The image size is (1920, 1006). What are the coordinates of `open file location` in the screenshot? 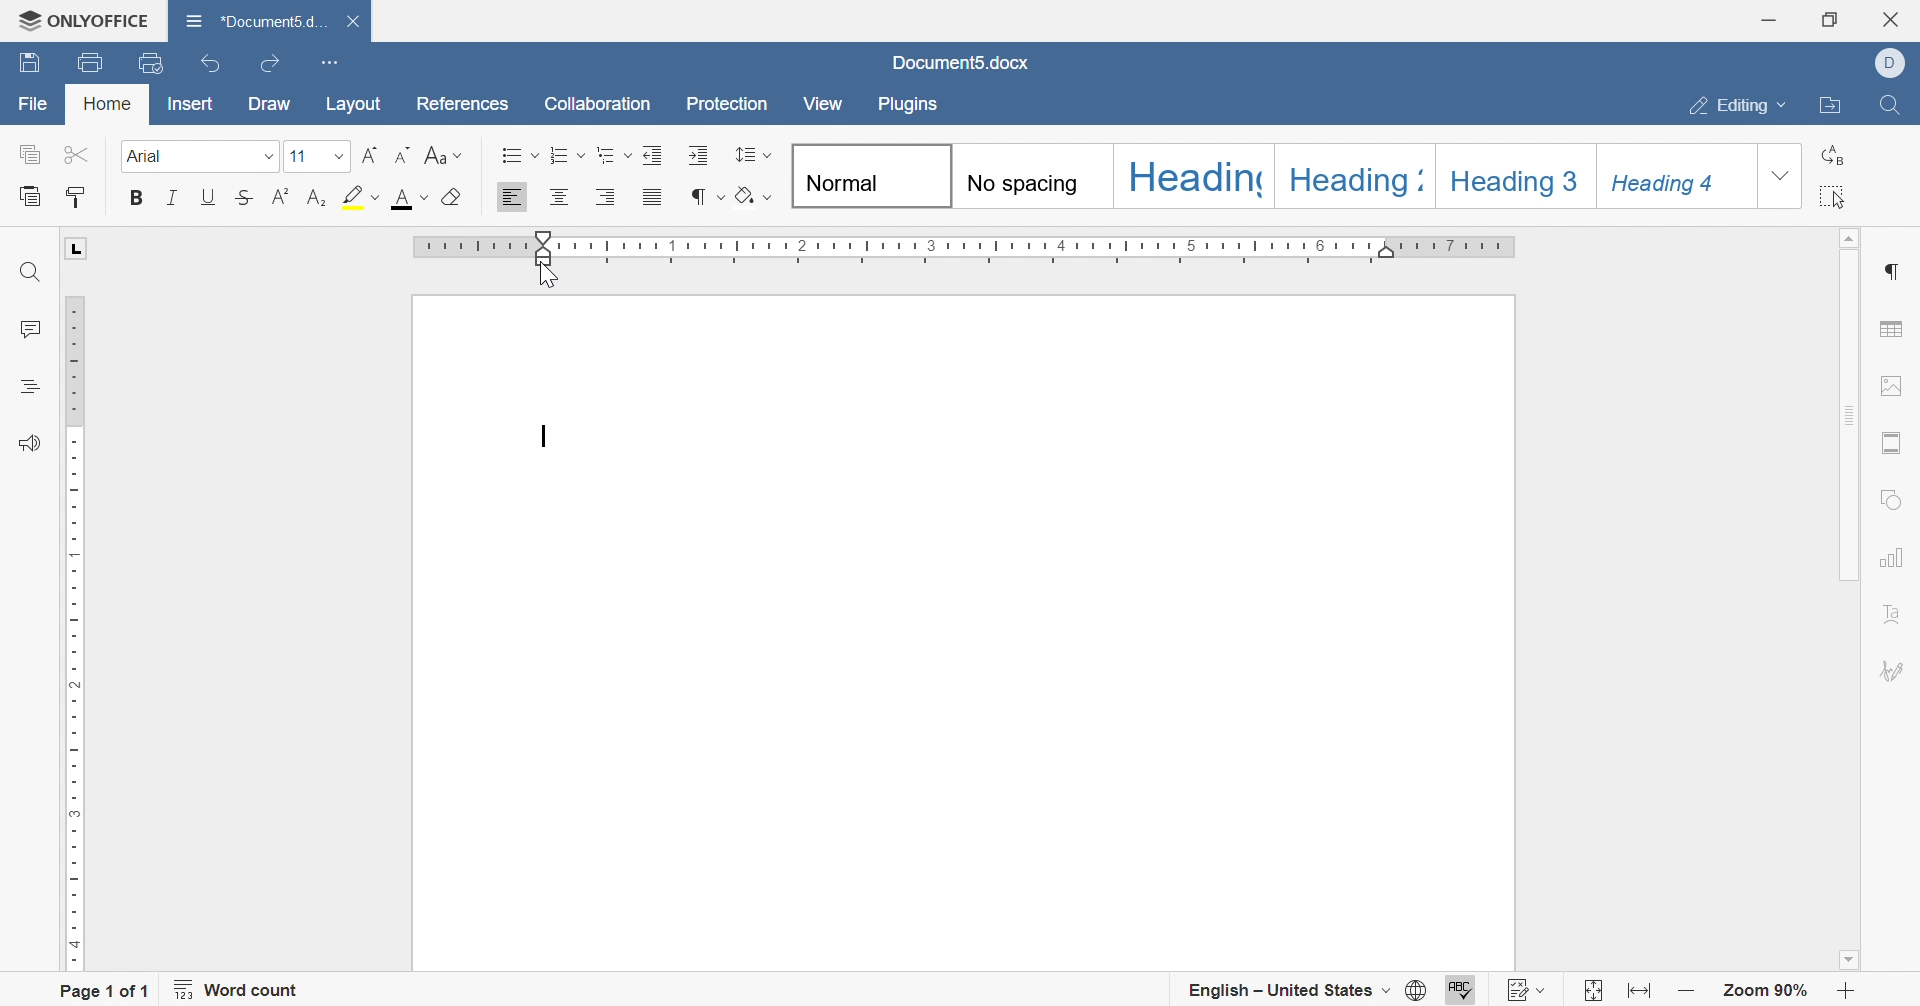 It's located at (1834, 106).